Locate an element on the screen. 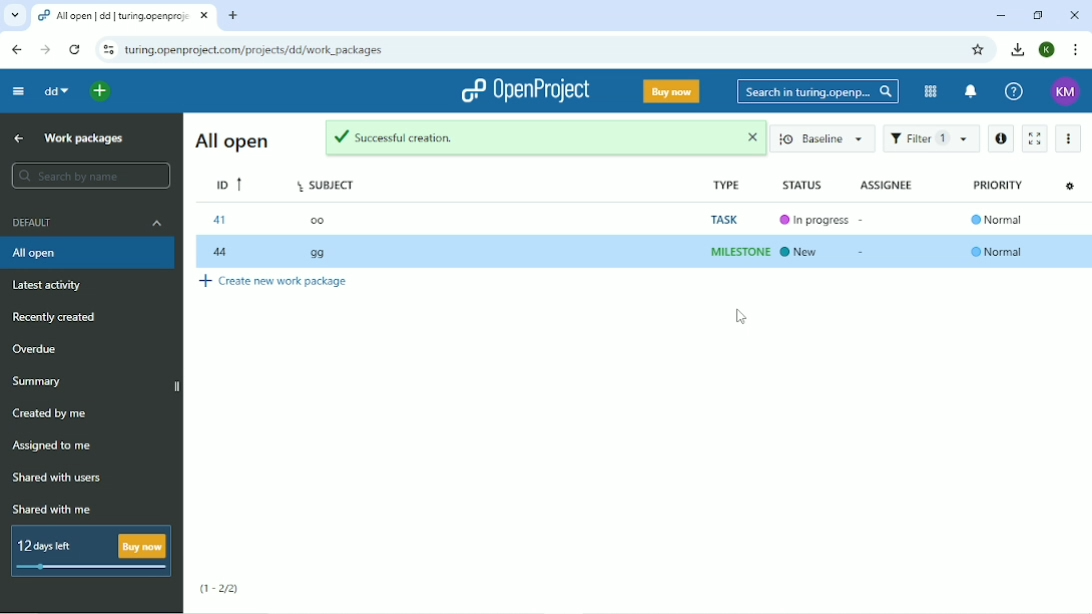 The width and height of the screenshot is (1092, 614). 12 days left Buy now is located at coordinates (92, 551).